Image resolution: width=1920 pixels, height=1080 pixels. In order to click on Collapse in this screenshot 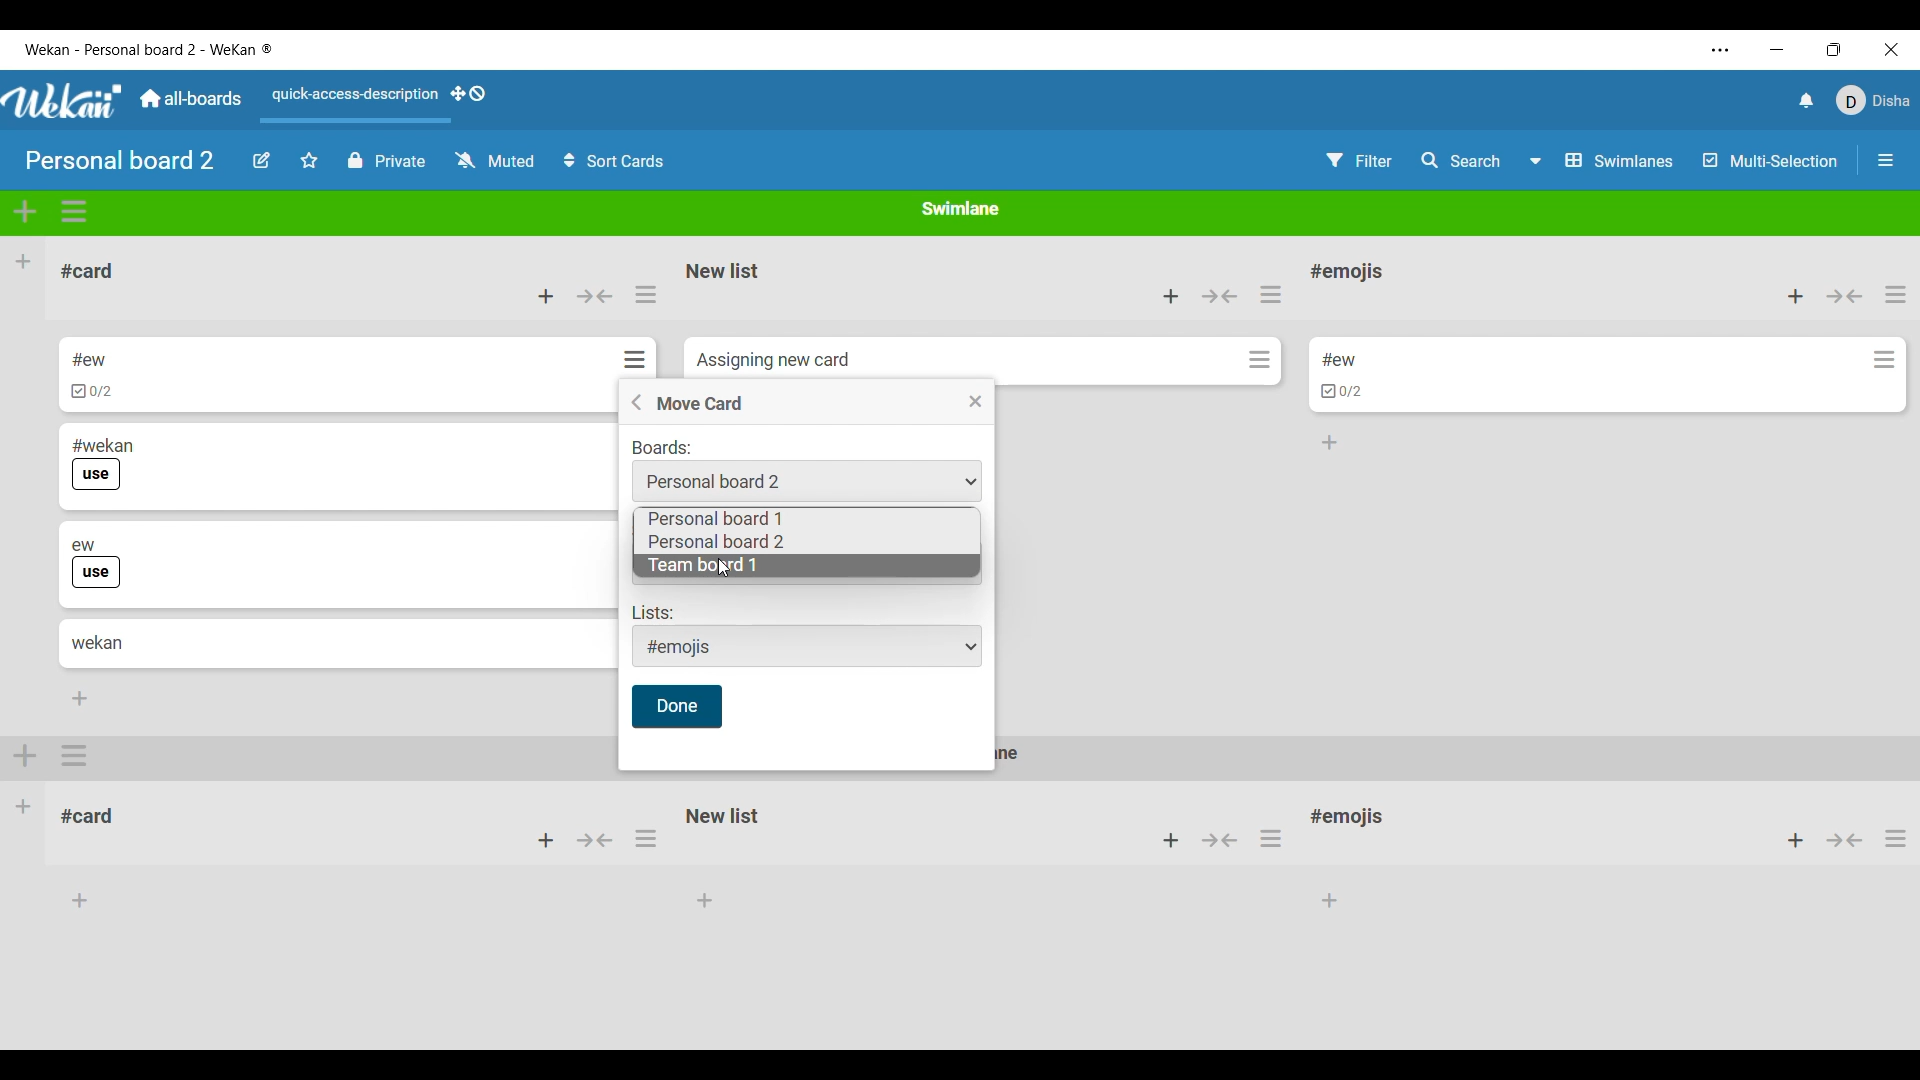, I will do `click(594, 296)`.